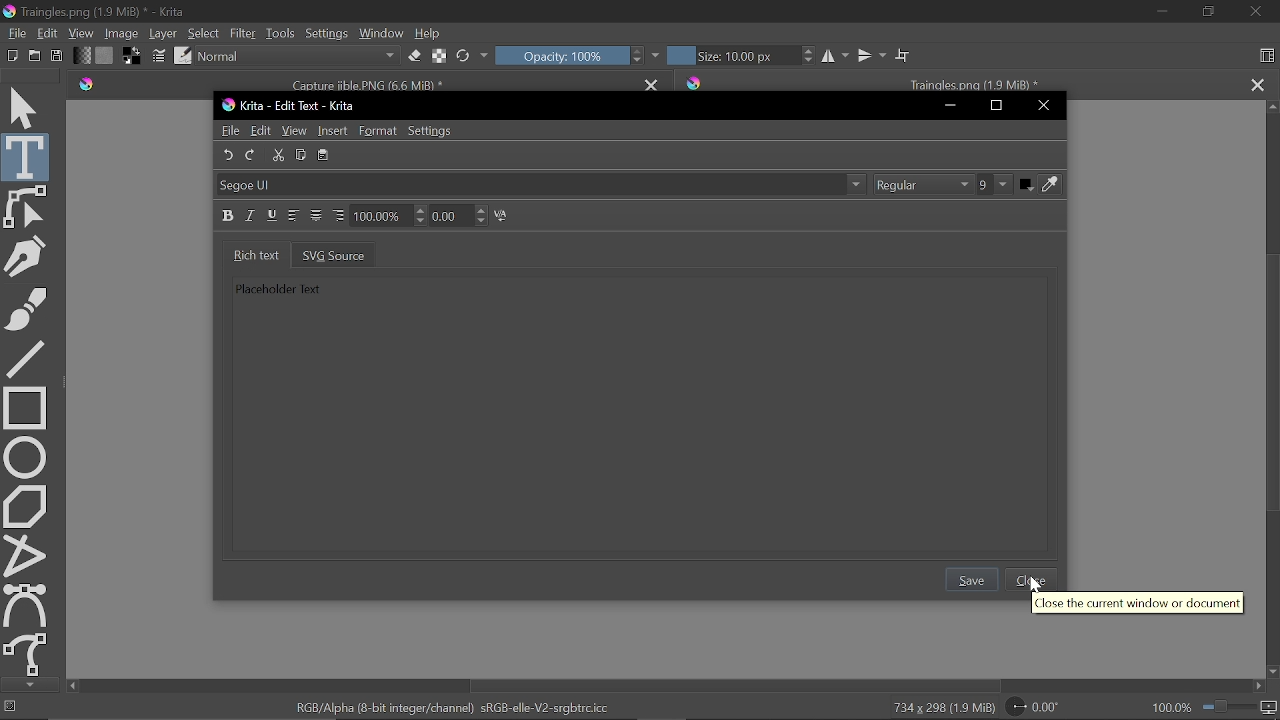 This screenshot has height=720, width=1280. I want to click on Fill pattern, so click(104, 56).